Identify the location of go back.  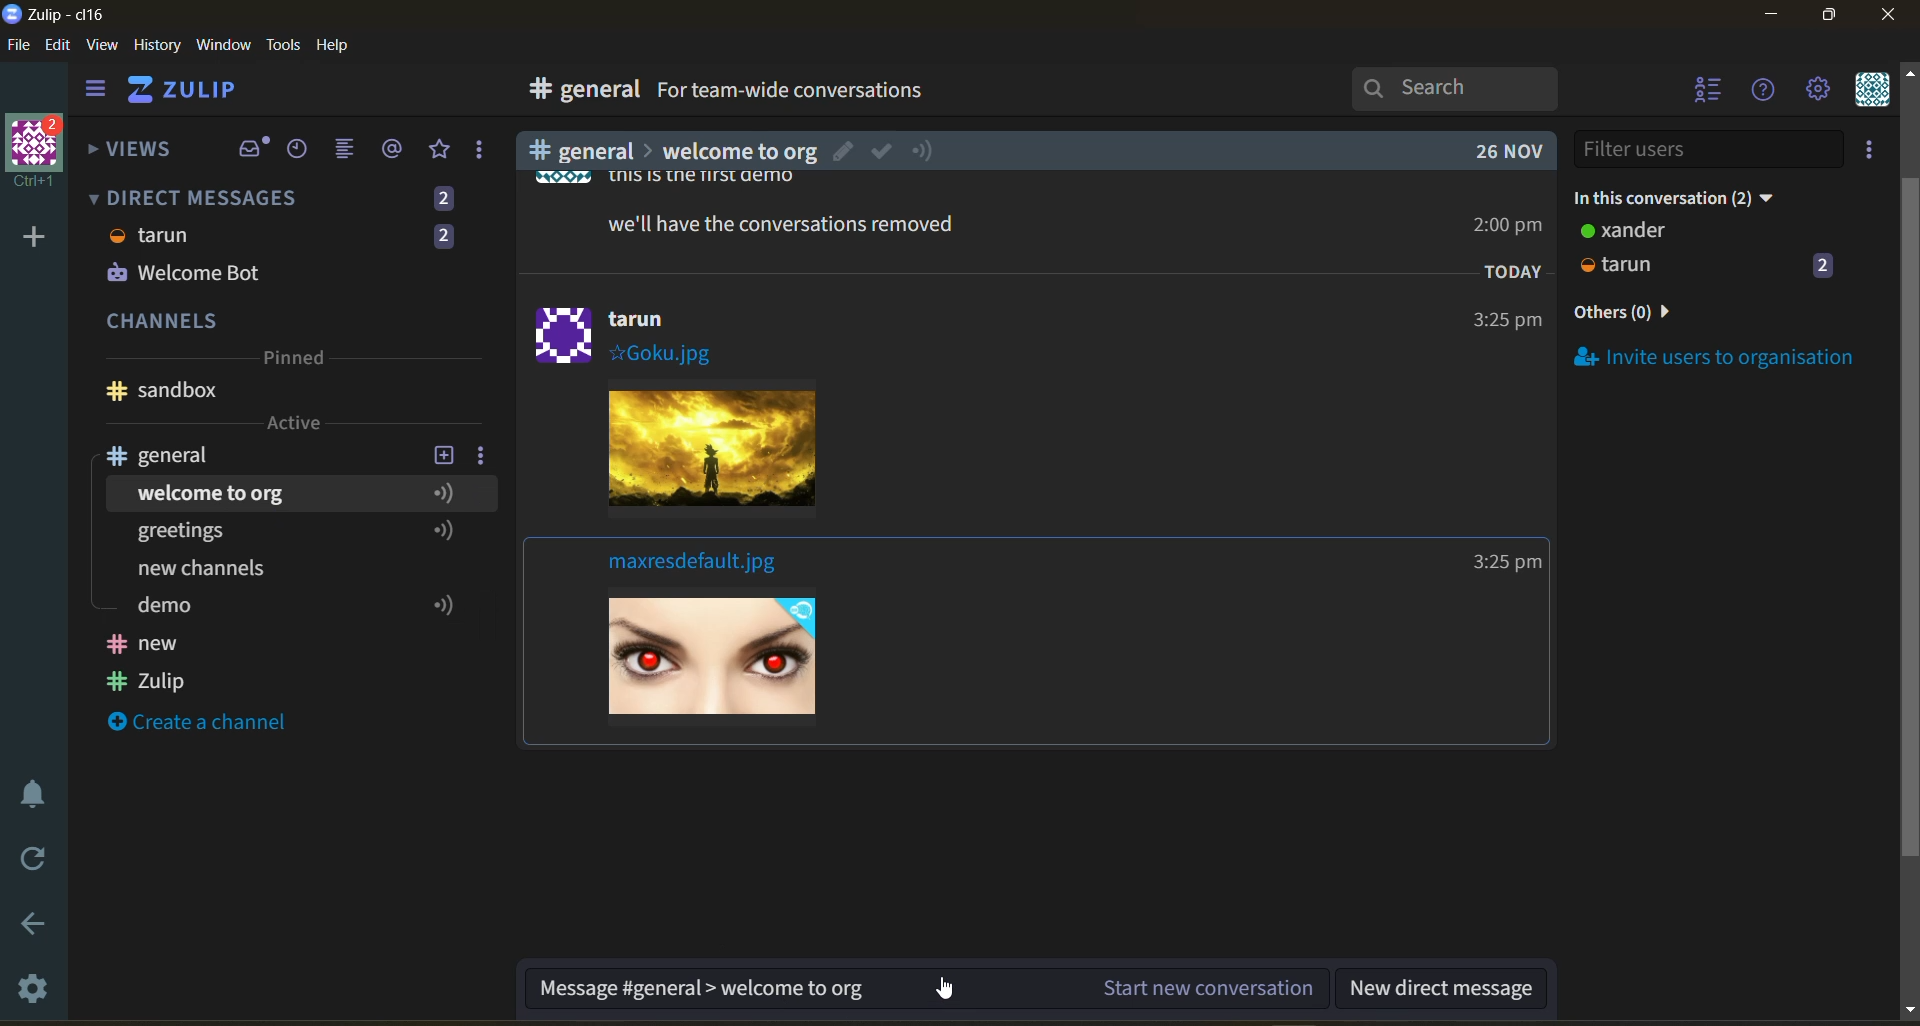
(31, 925).